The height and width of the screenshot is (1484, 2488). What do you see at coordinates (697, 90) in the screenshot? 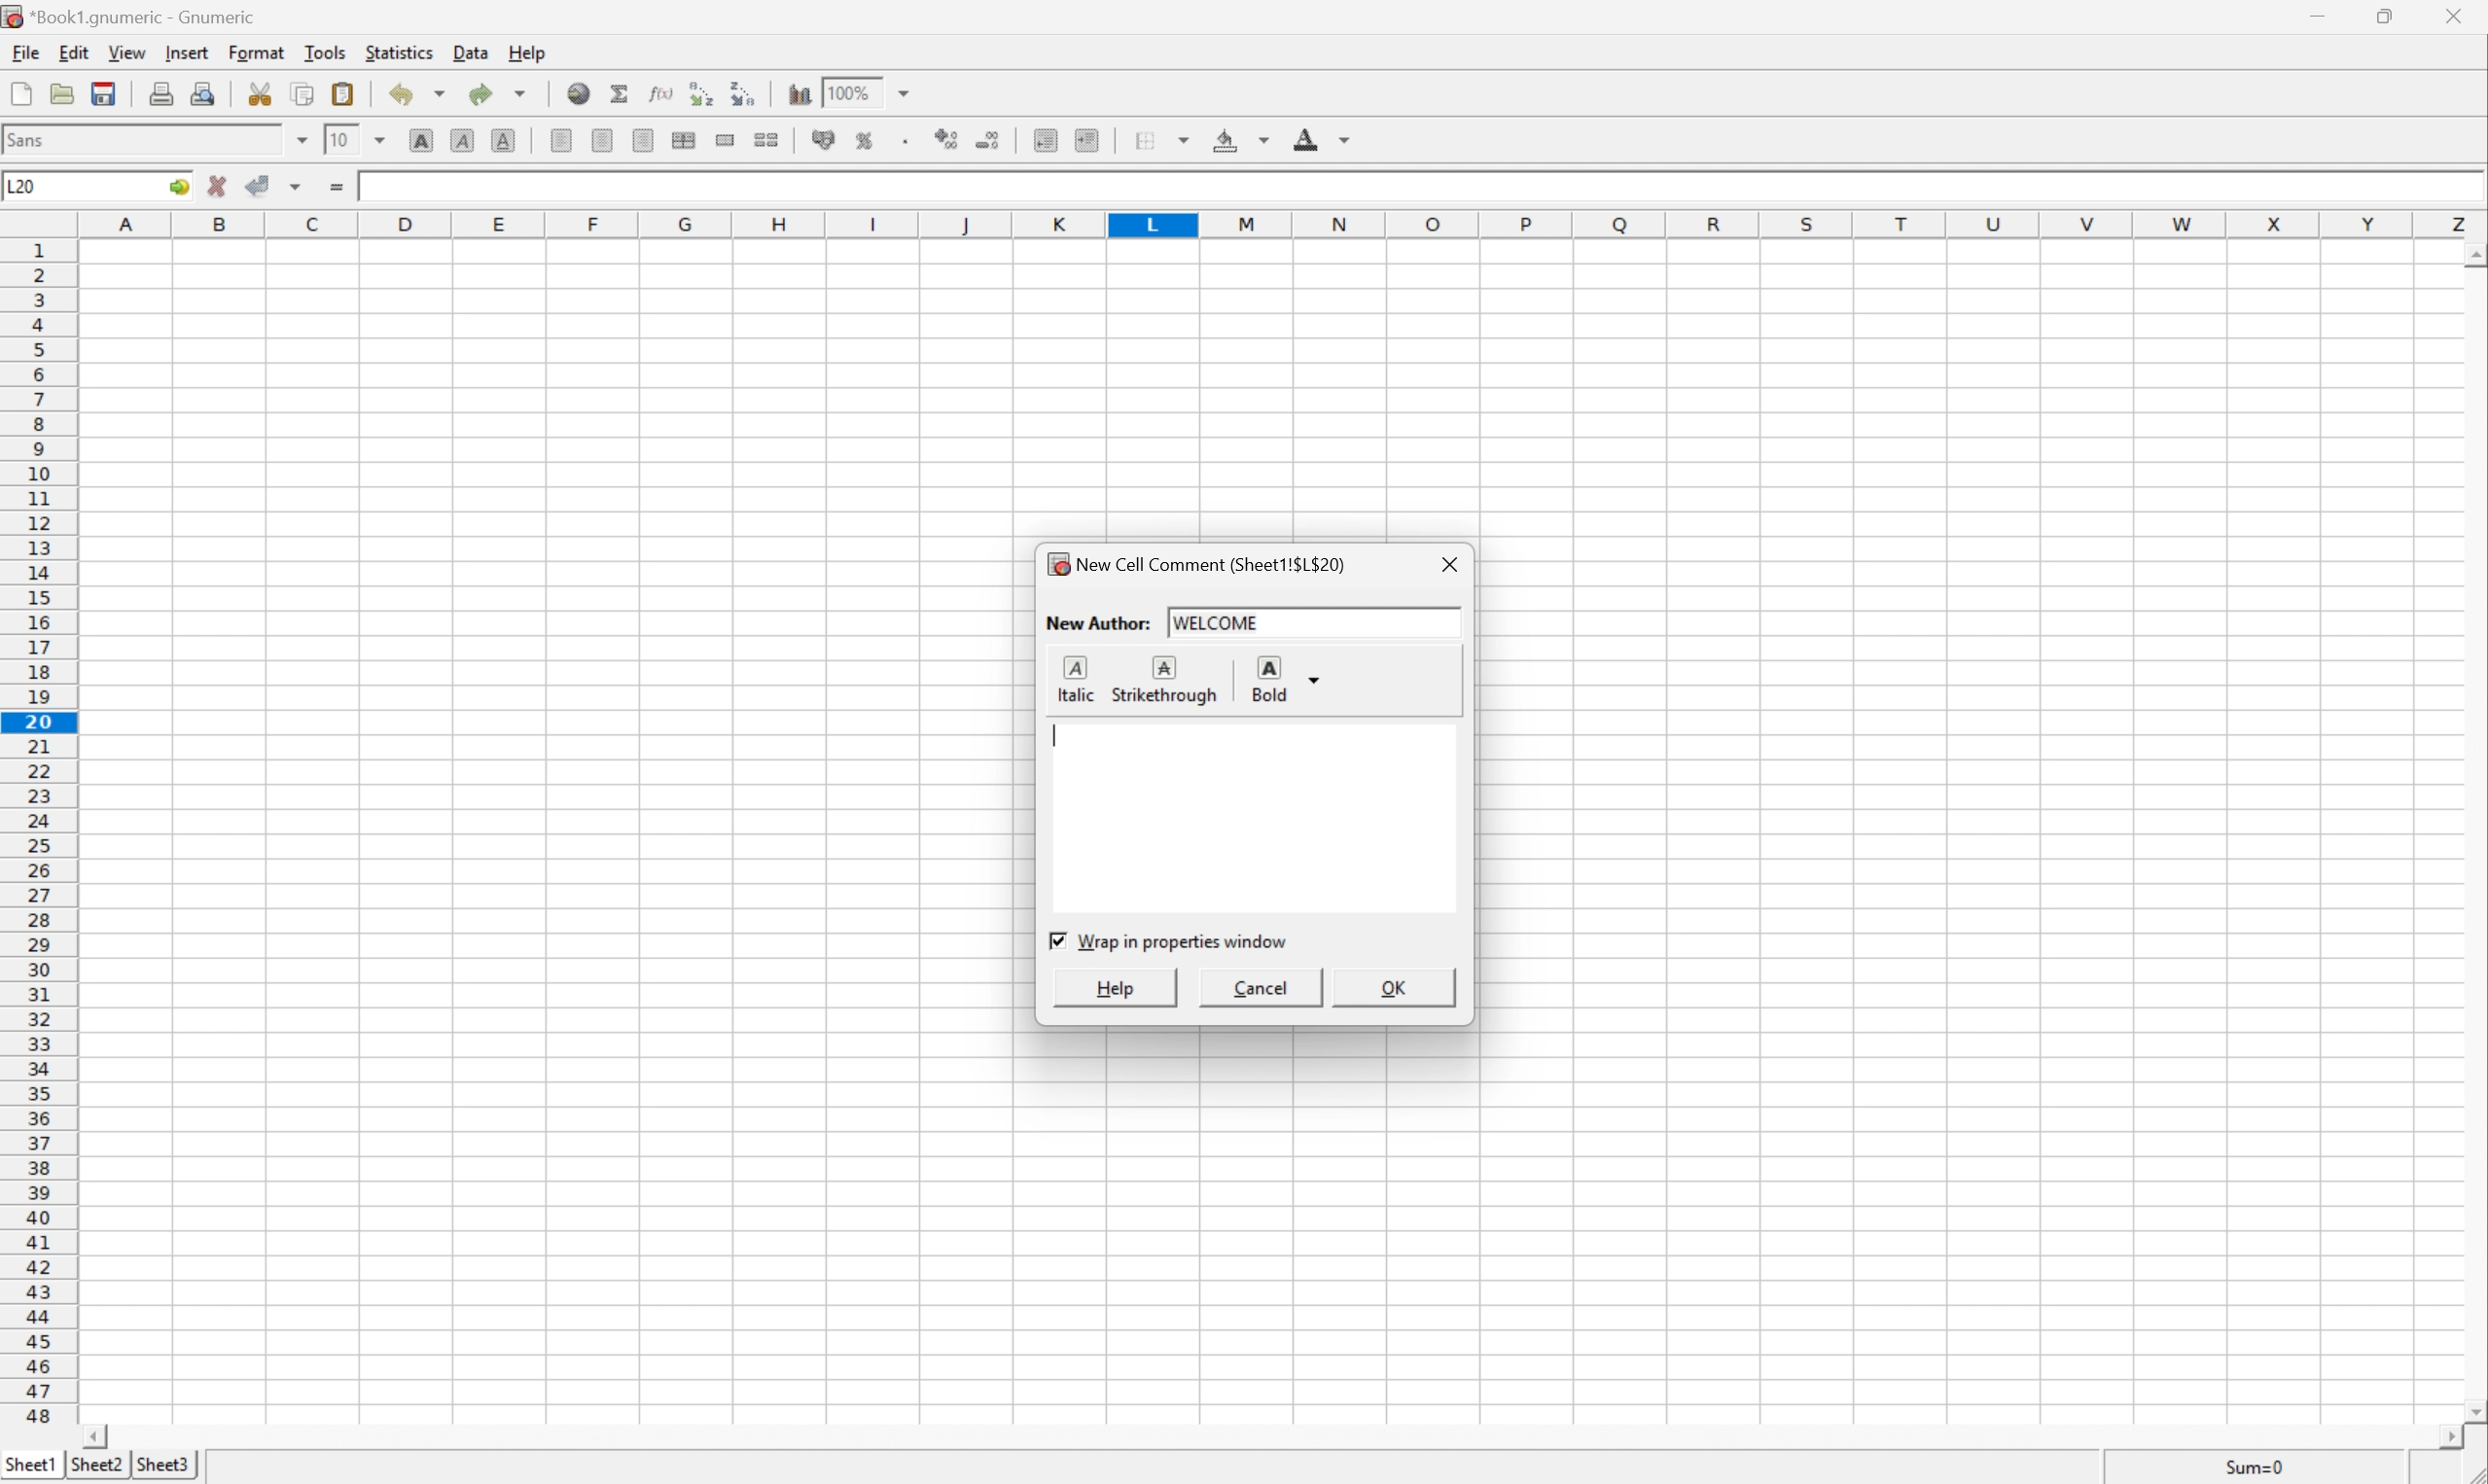
I see `Sort the selected region in ascending order based on the first column selected` at bounding box center [697, 90].